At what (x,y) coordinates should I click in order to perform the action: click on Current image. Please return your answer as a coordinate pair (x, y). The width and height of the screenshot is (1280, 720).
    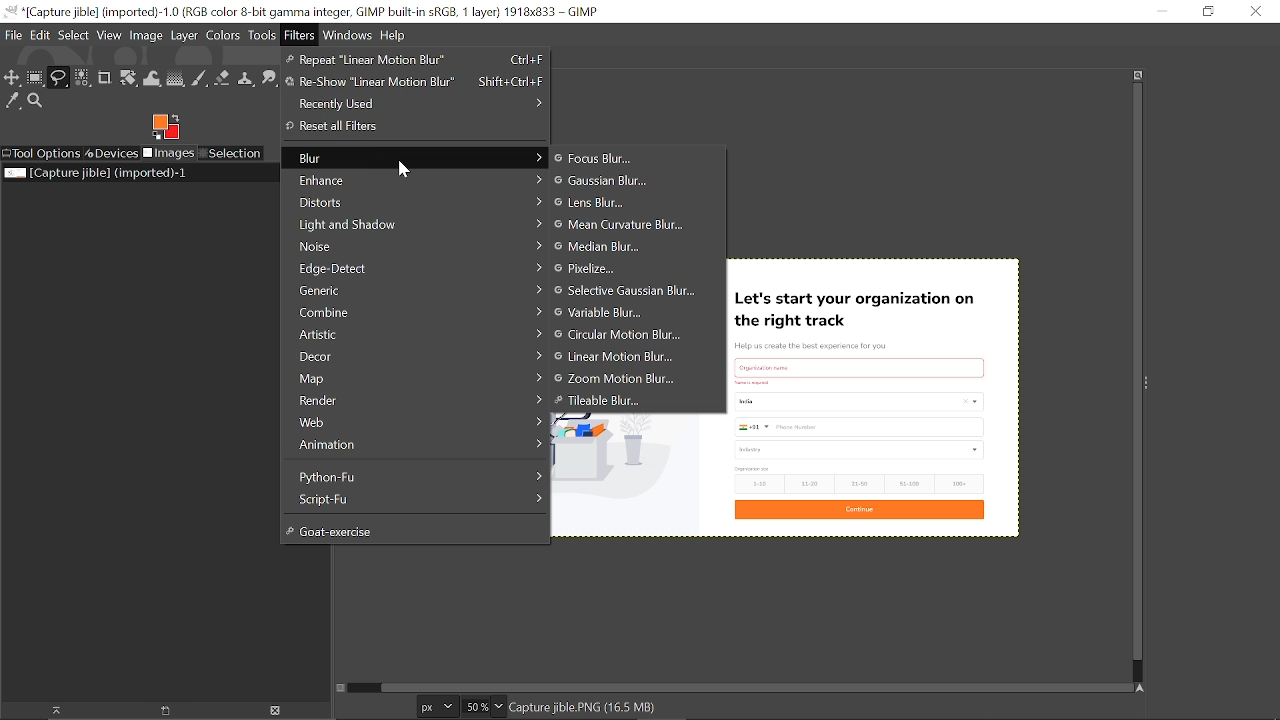
    Looking at the image, I should click on (98, 173).